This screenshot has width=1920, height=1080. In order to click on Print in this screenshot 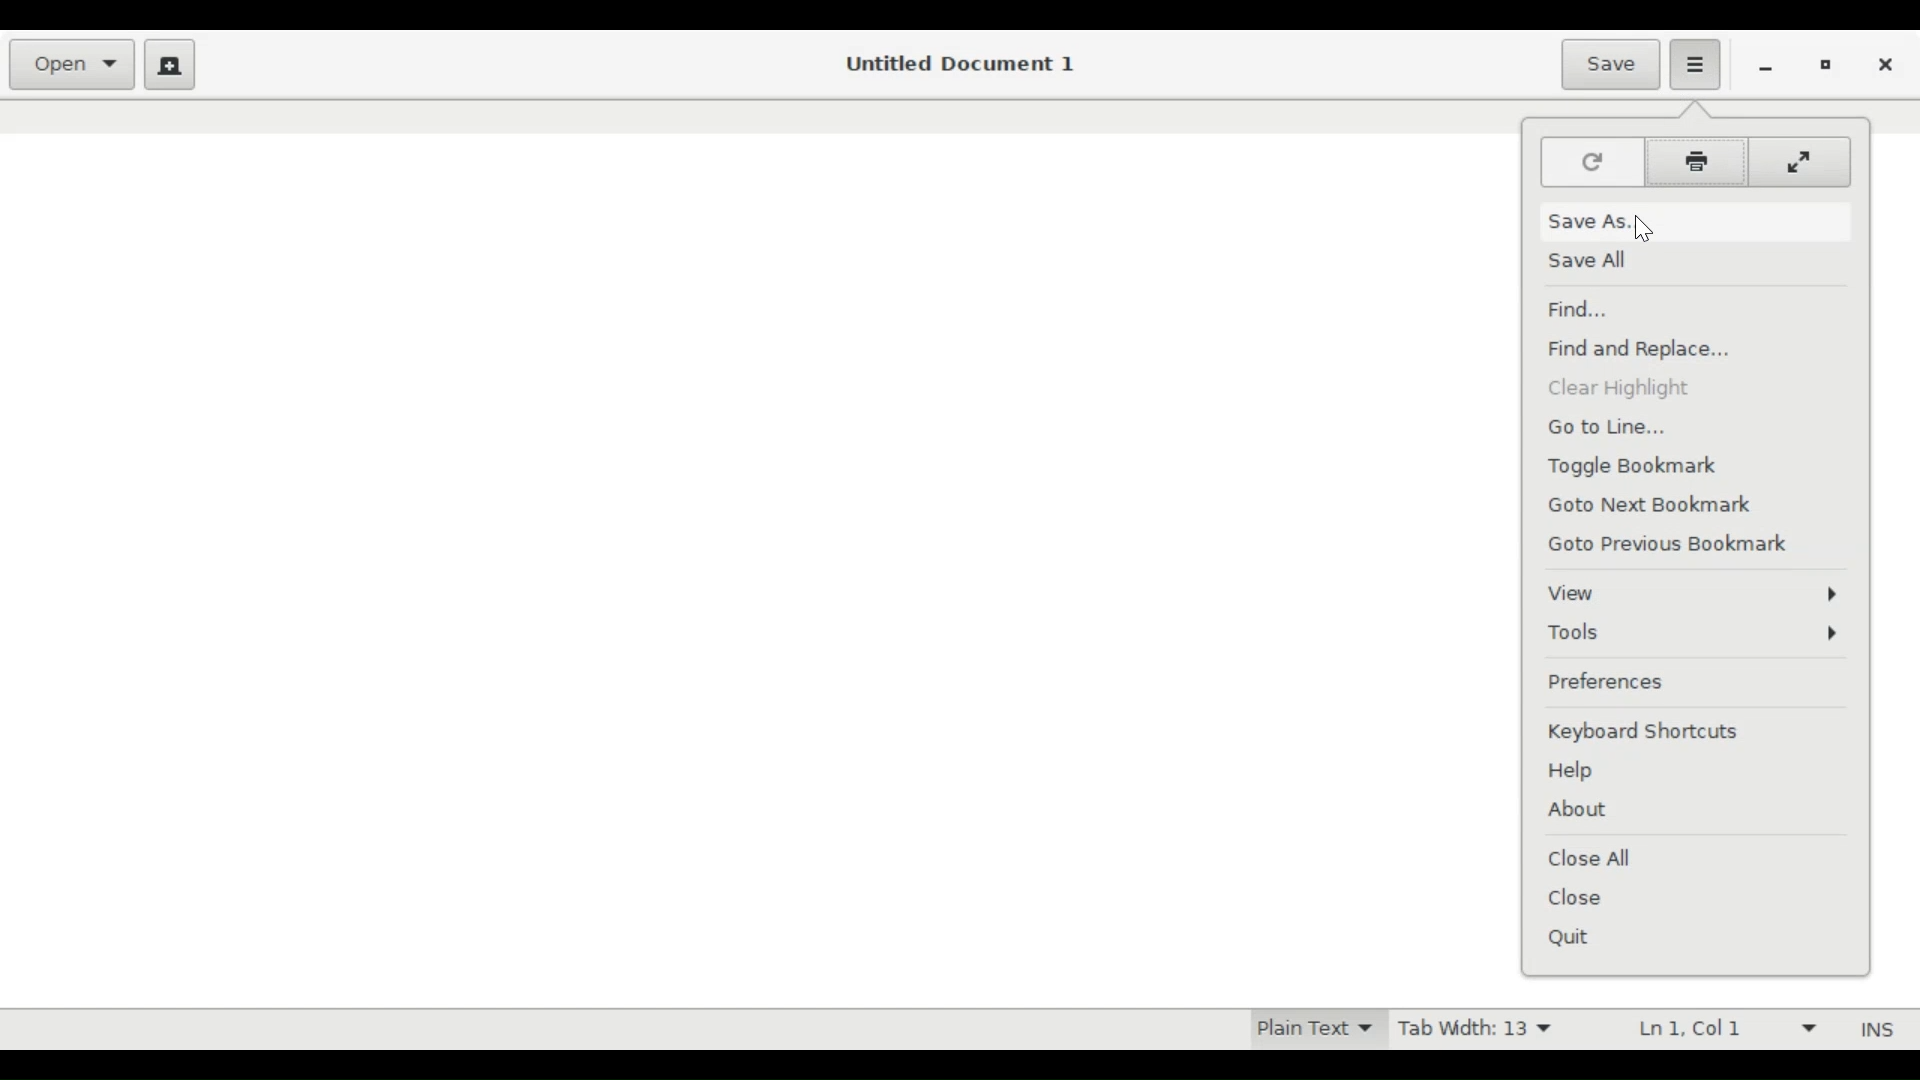, I will do `click(1696, 162)`.